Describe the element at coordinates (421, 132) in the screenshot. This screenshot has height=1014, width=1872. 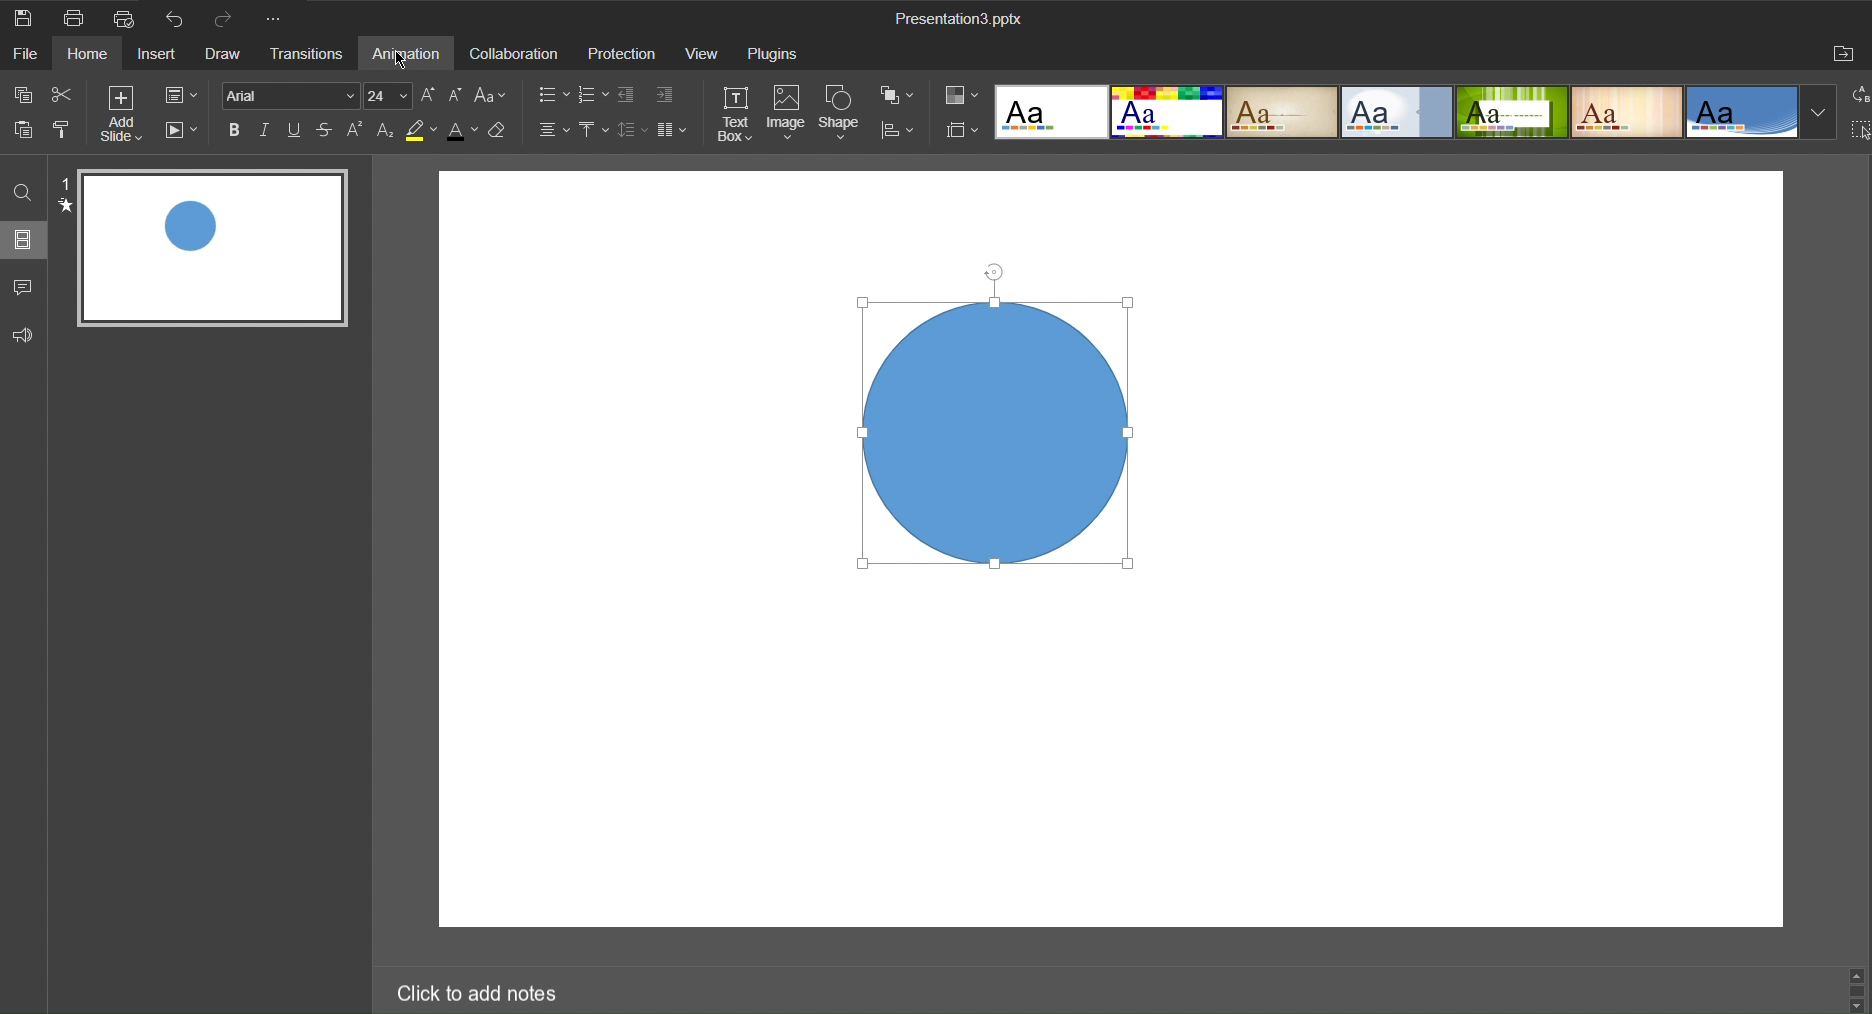
I see `Highlight` at that location.